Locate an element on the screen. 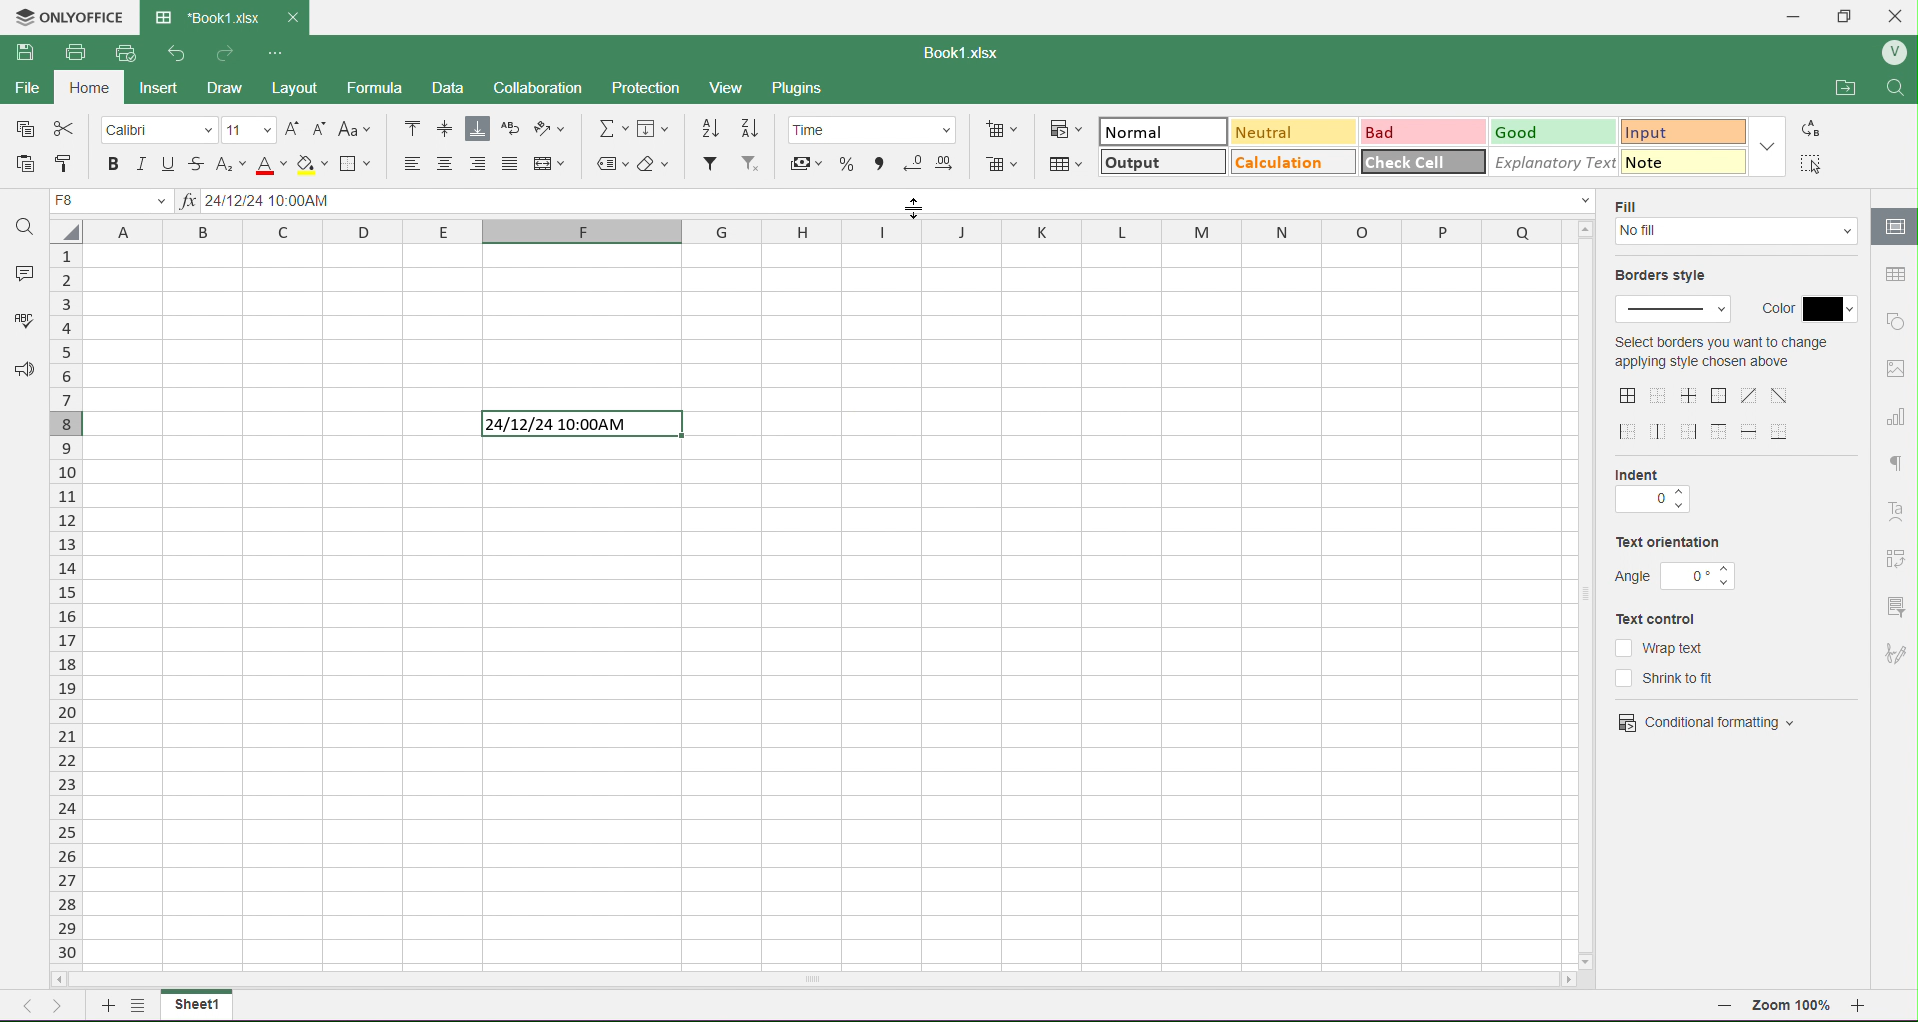  drawing is located at coordinates (1893, 228).